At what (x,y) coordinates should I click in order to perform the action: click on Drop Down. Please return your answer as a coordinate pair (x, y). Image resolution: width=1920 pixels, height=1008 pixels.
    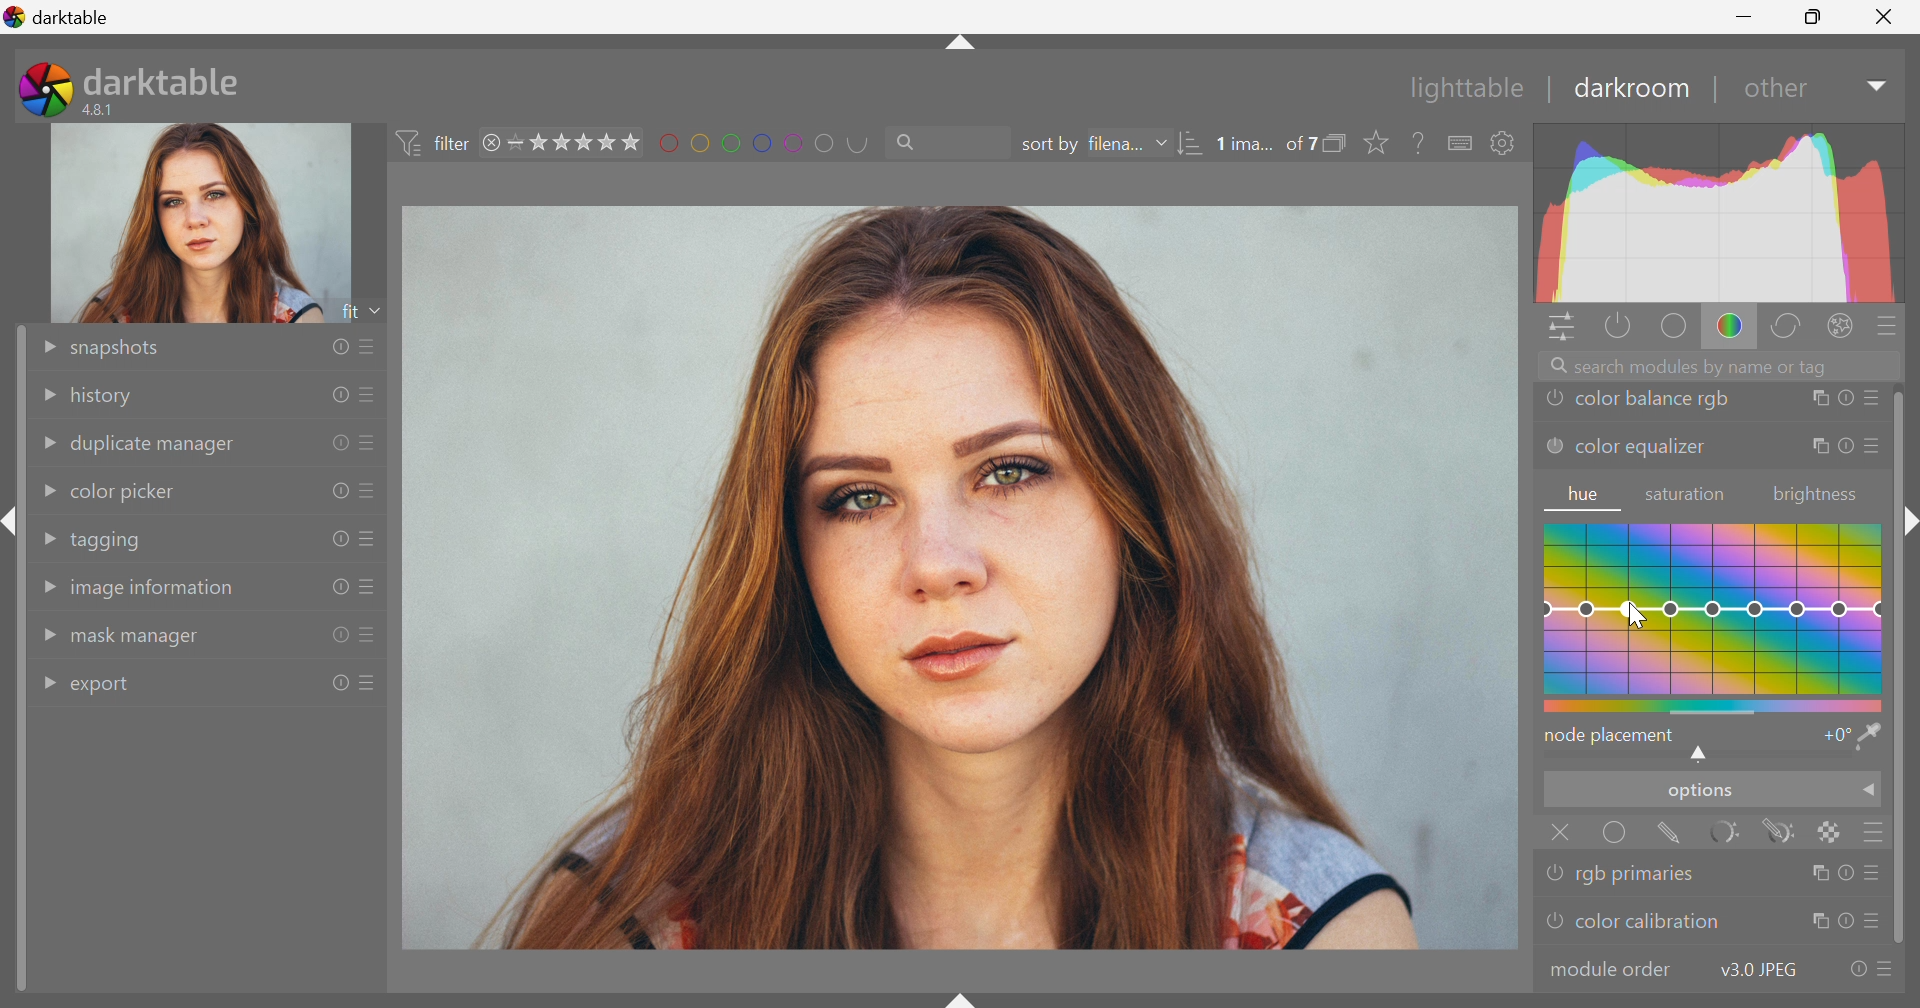
    Looking at the image, I should click on (1161, 144).